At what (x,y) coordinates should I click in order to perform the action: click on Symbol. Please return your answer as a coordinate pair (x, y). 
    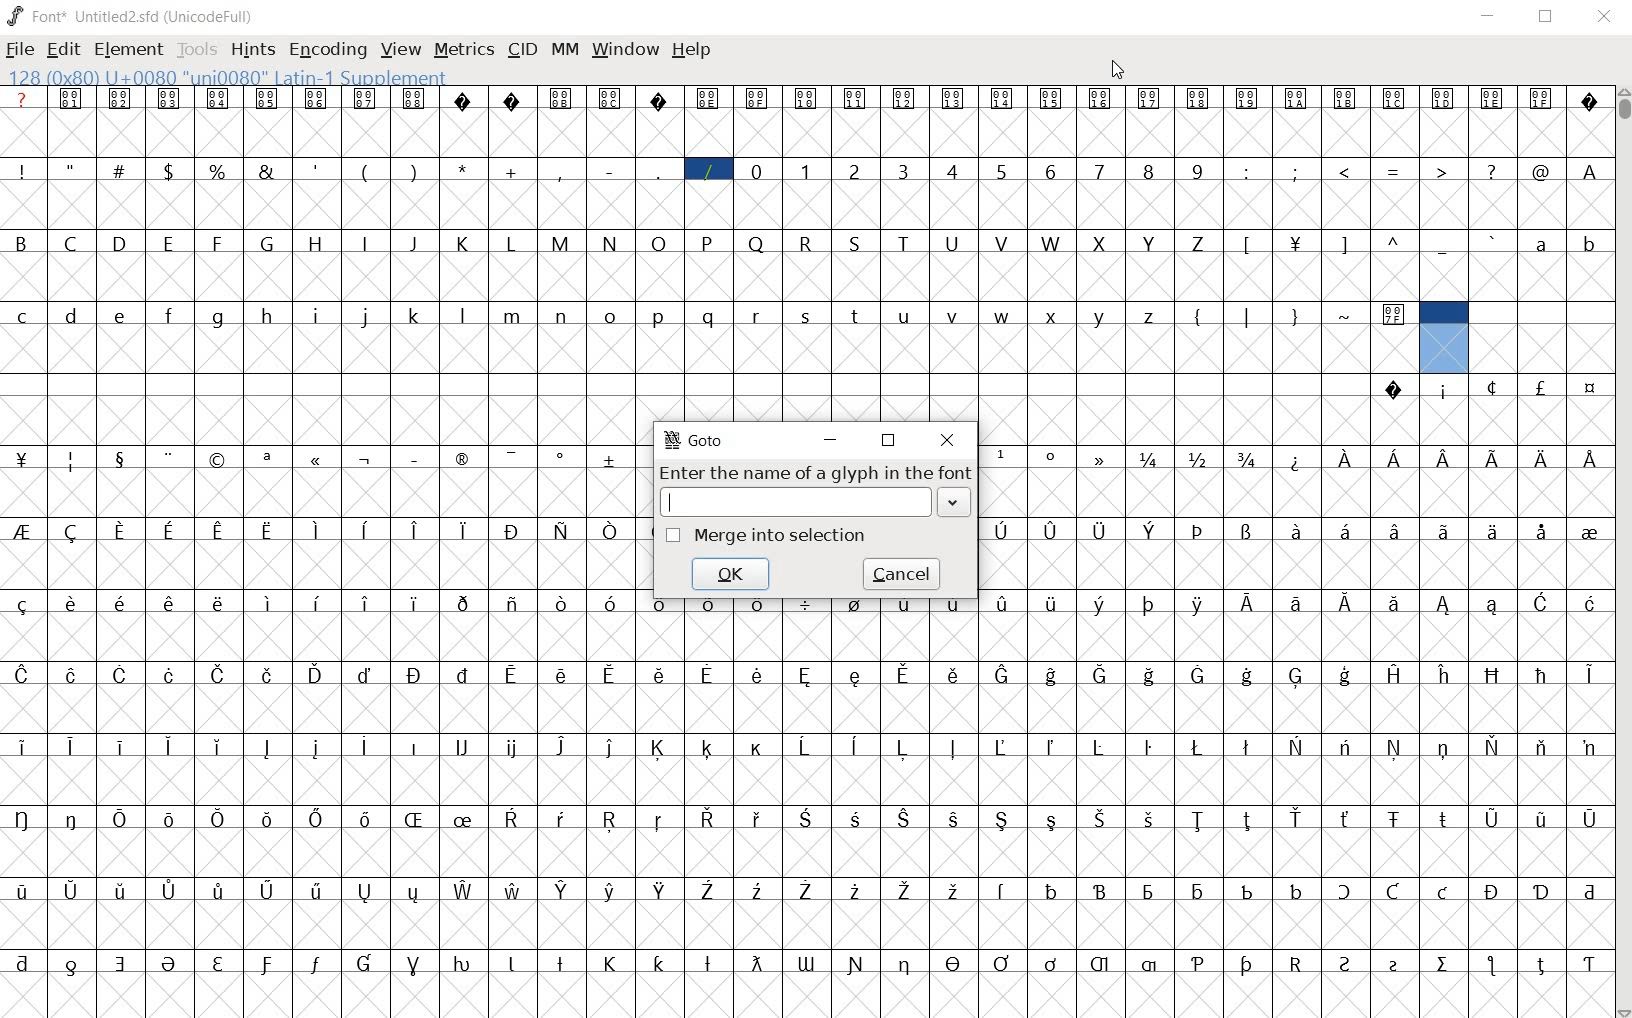
    Looking at the image, I should click on (1000, 746).